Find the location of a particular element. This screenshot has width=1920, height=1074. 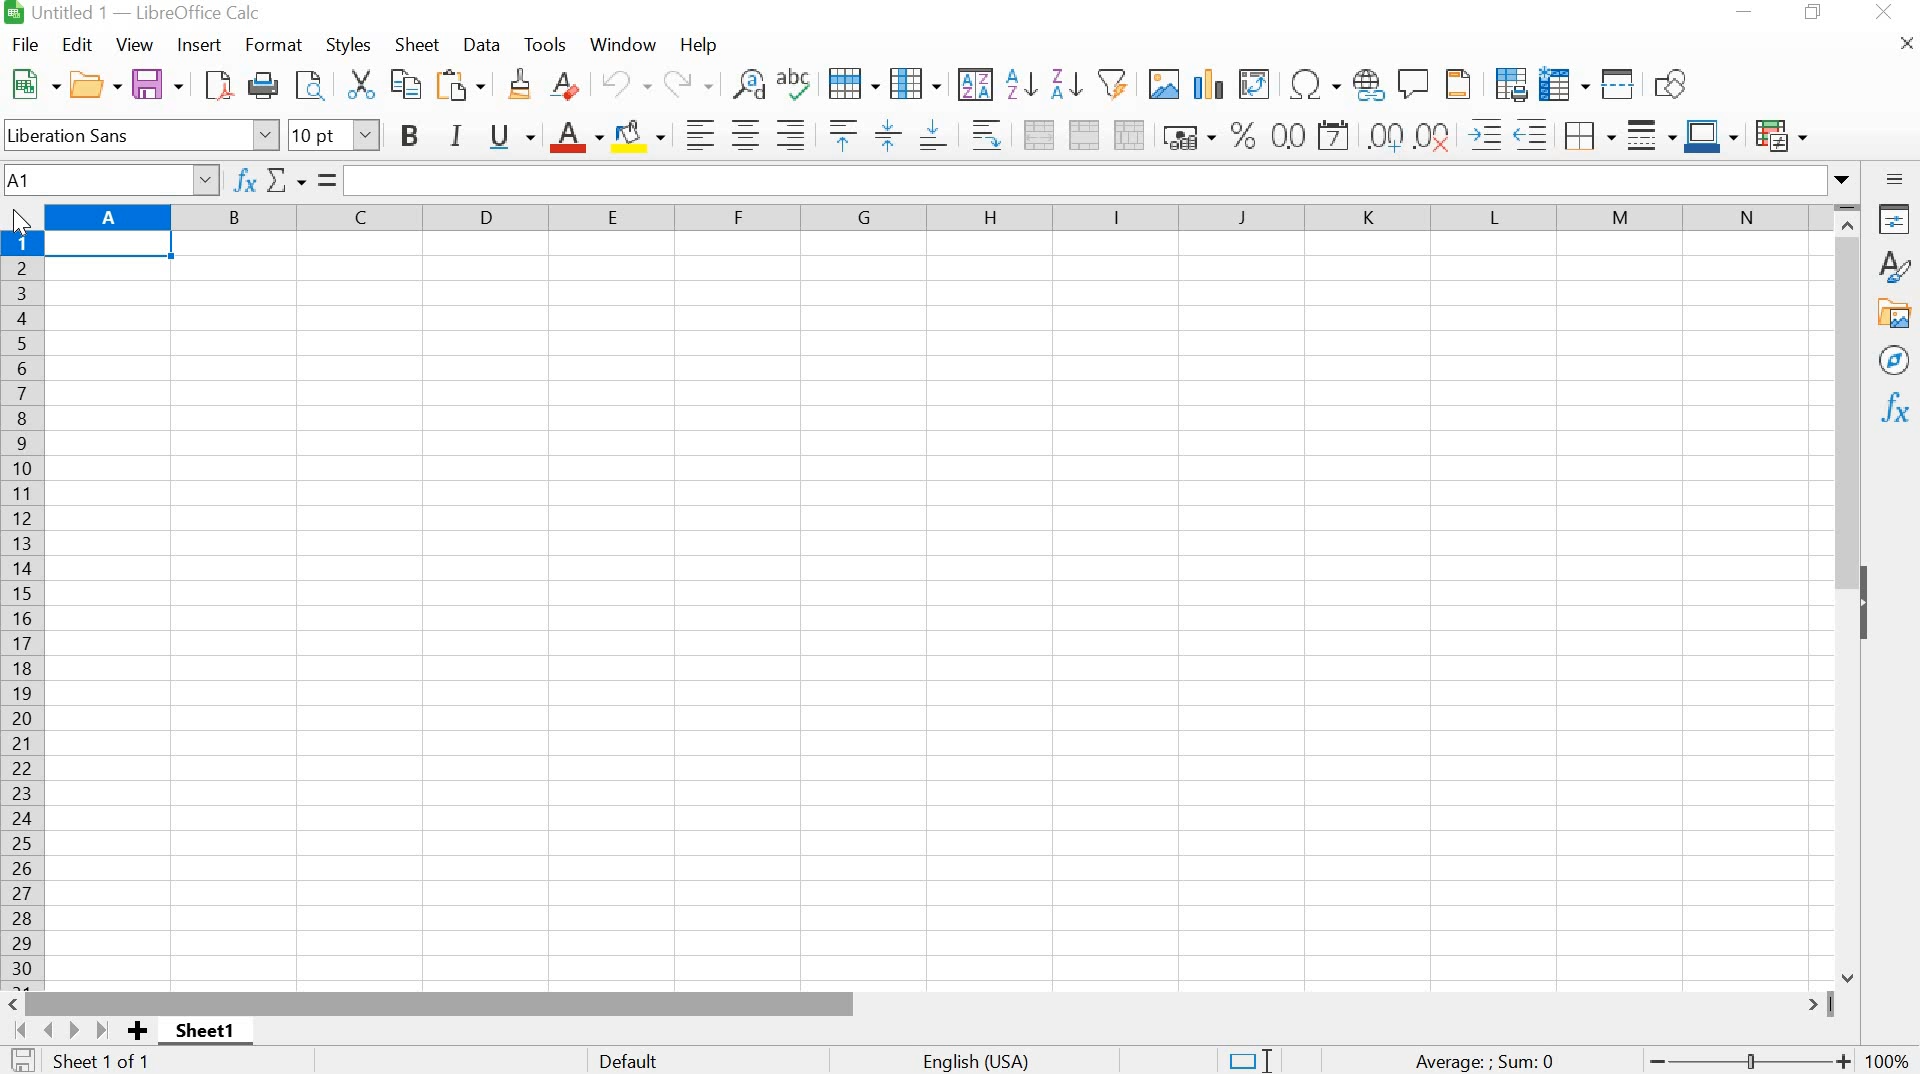

Freeze rows and columns is located at coordinates (1562, 84).